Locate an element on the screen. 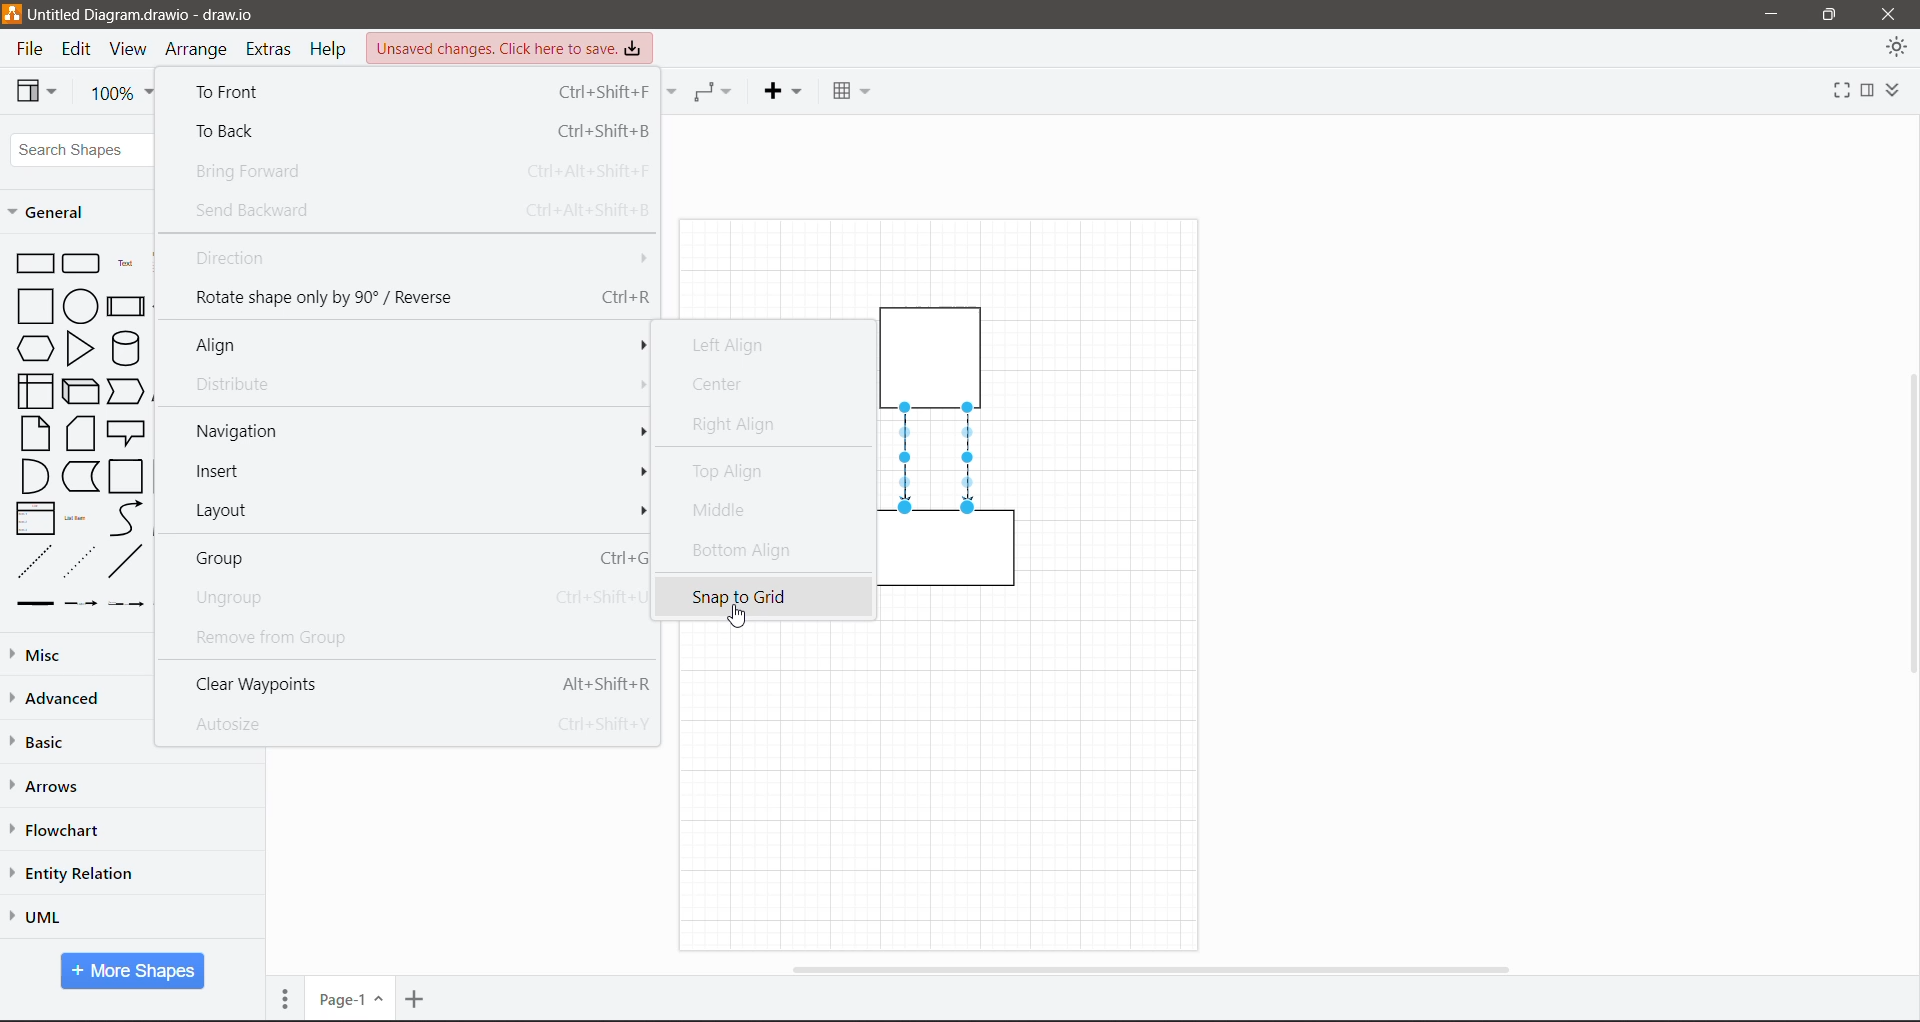 This screenshot has width=1920, height=1022. Rotate shape only by 90 degree/Reverse is located at coordinates (415, 297).